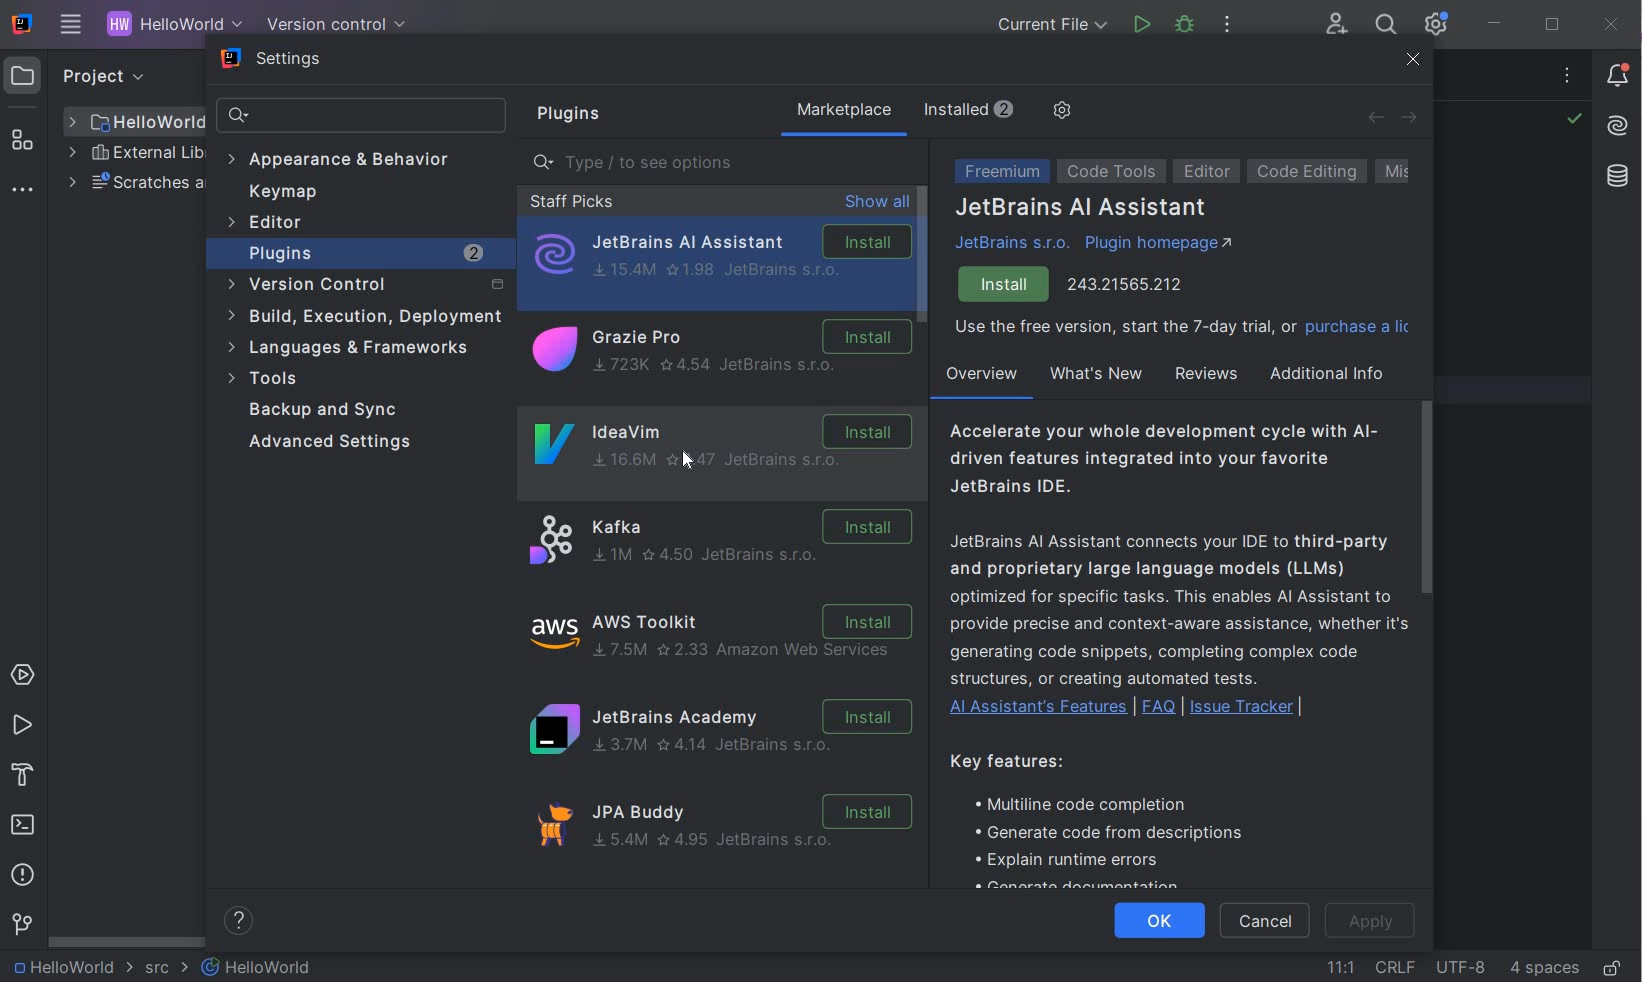 This screenshot has height=982, width=1642. What do you see at coordinates (718, 540) in the screenshot?
I see `Kafka Installation` at bounding box center [718, 540].